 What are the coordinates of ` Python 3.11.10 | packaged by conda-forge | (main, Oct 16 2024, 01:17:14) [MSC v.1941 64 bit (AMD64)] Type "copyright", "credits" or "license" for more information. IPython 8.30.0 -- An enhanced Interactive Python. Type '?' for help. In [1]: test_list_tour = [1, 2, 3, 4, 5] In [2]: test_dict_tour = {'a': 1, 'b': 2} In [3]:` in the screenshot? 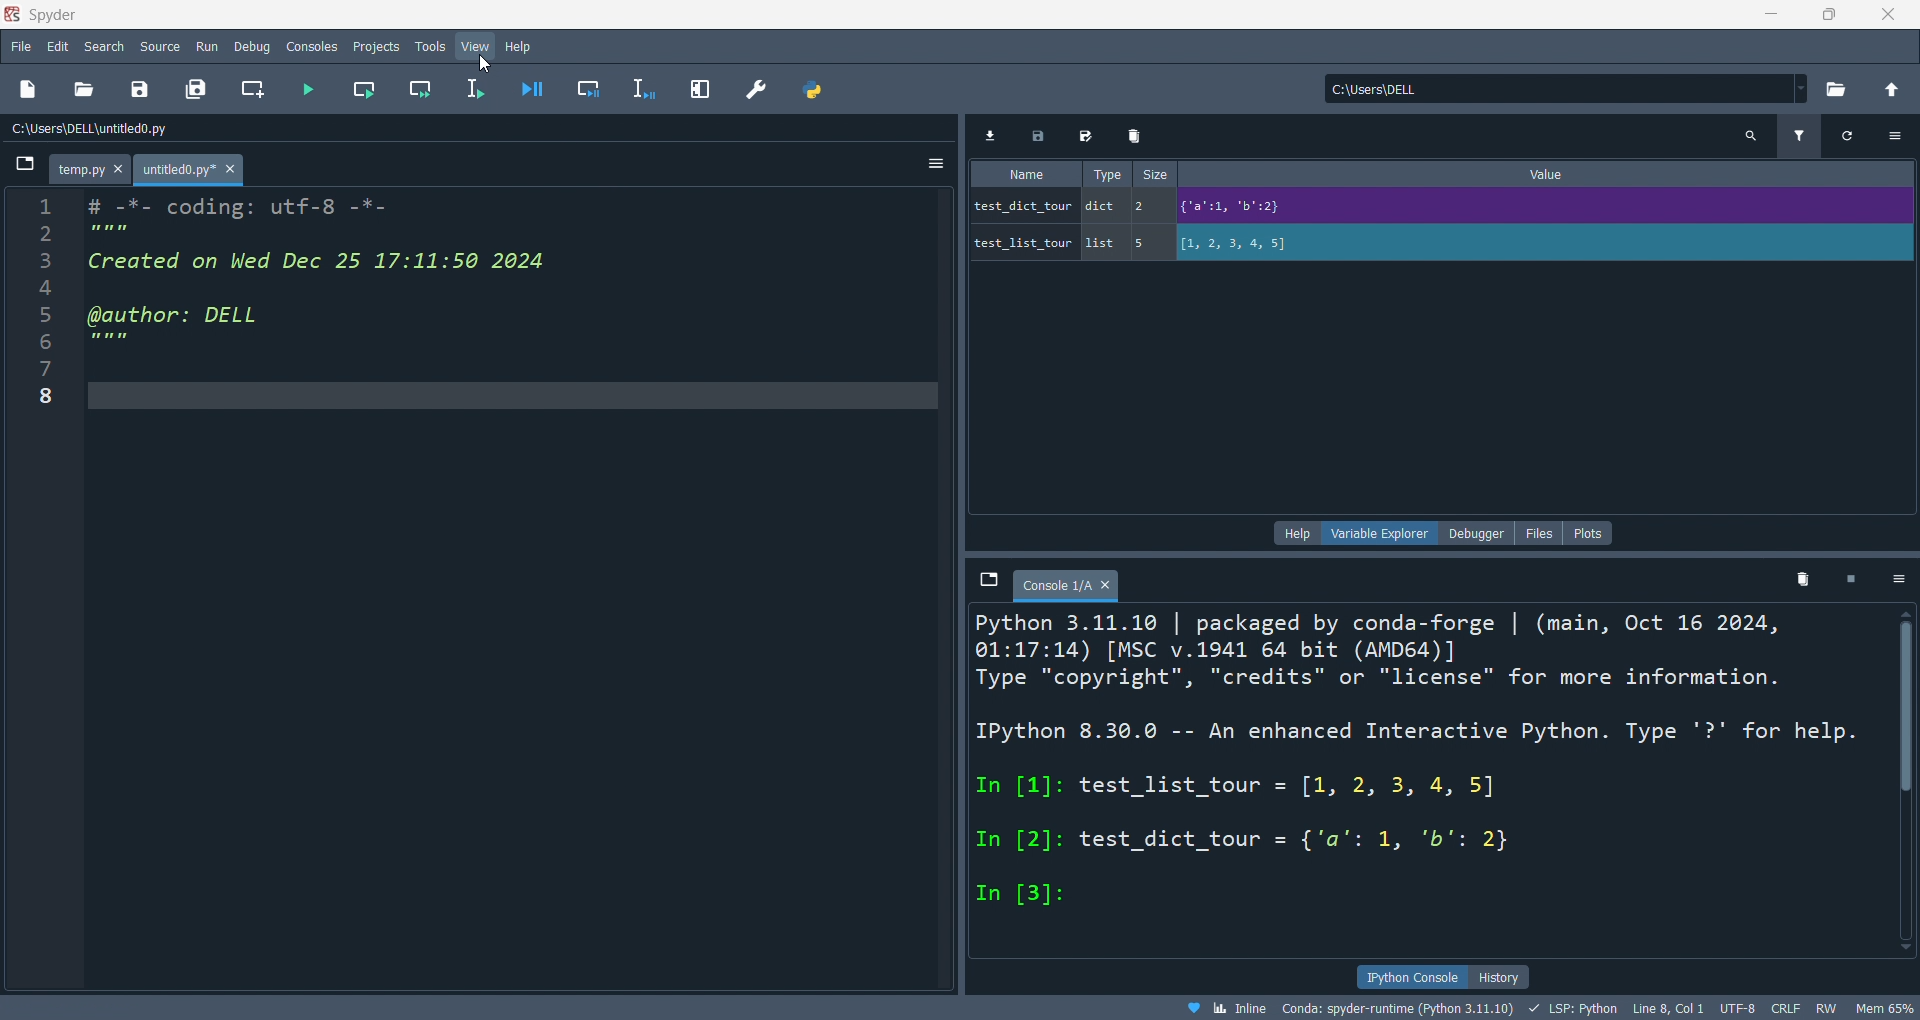 It's located at (1426, 785).